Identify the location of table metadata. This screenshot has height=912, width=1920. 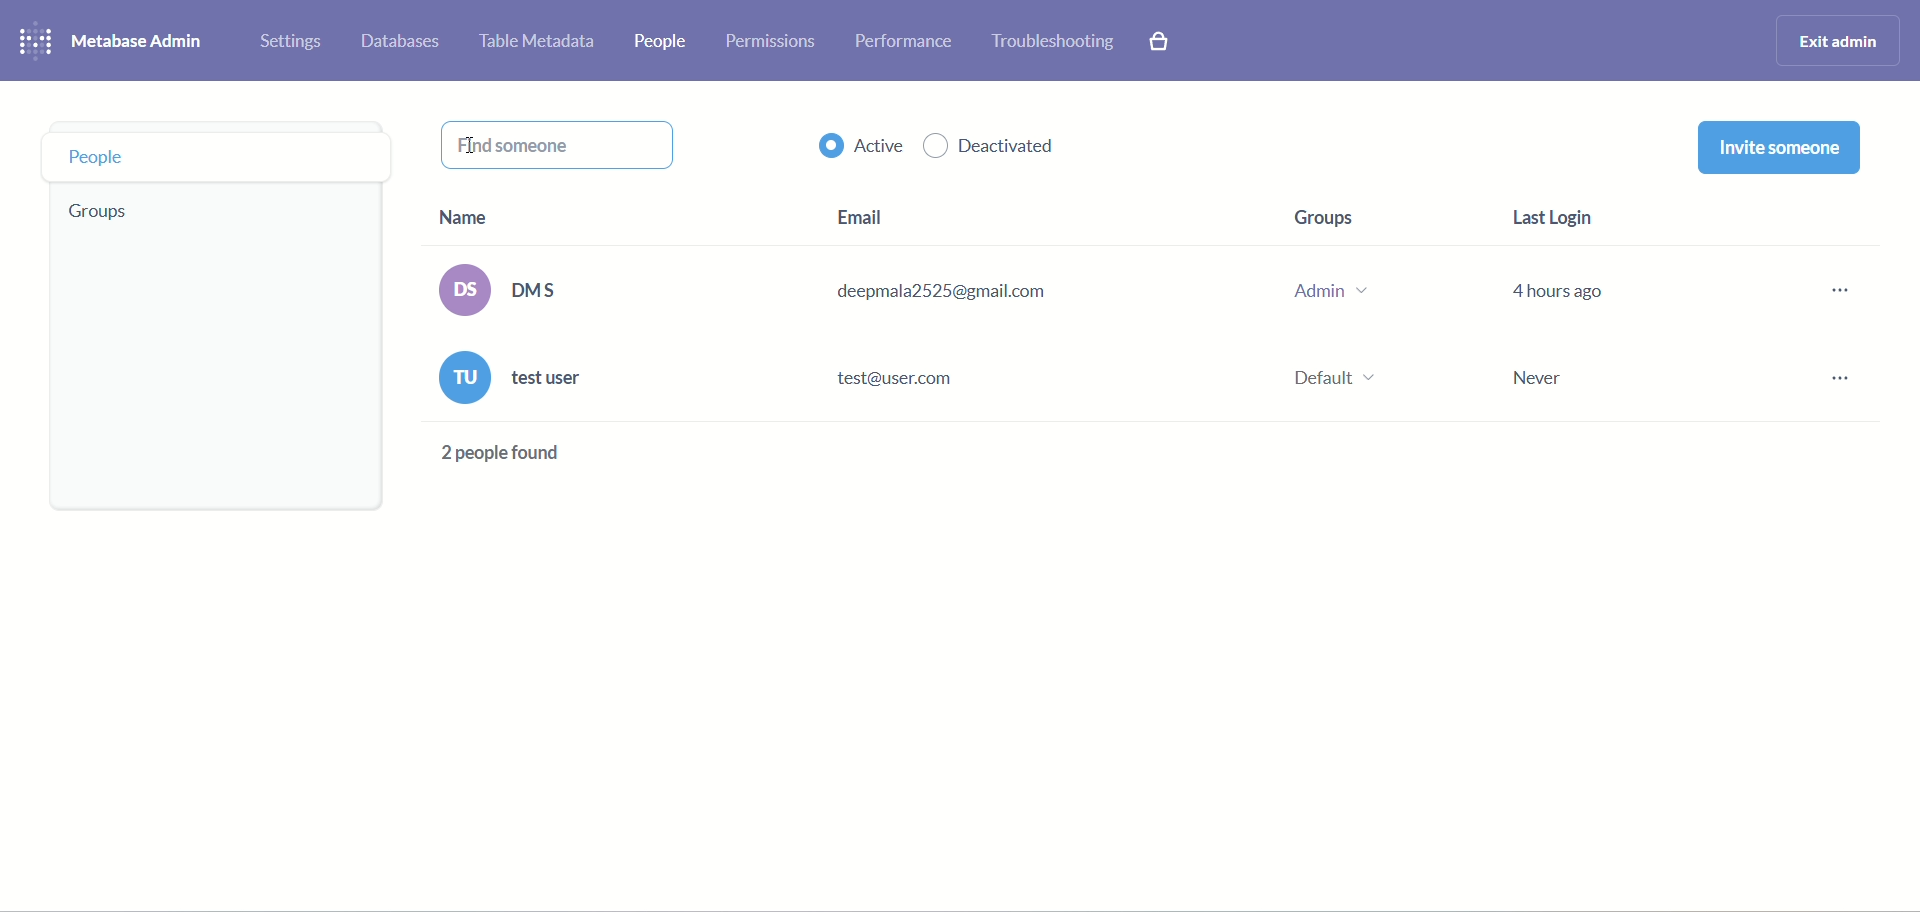
(537, 46).